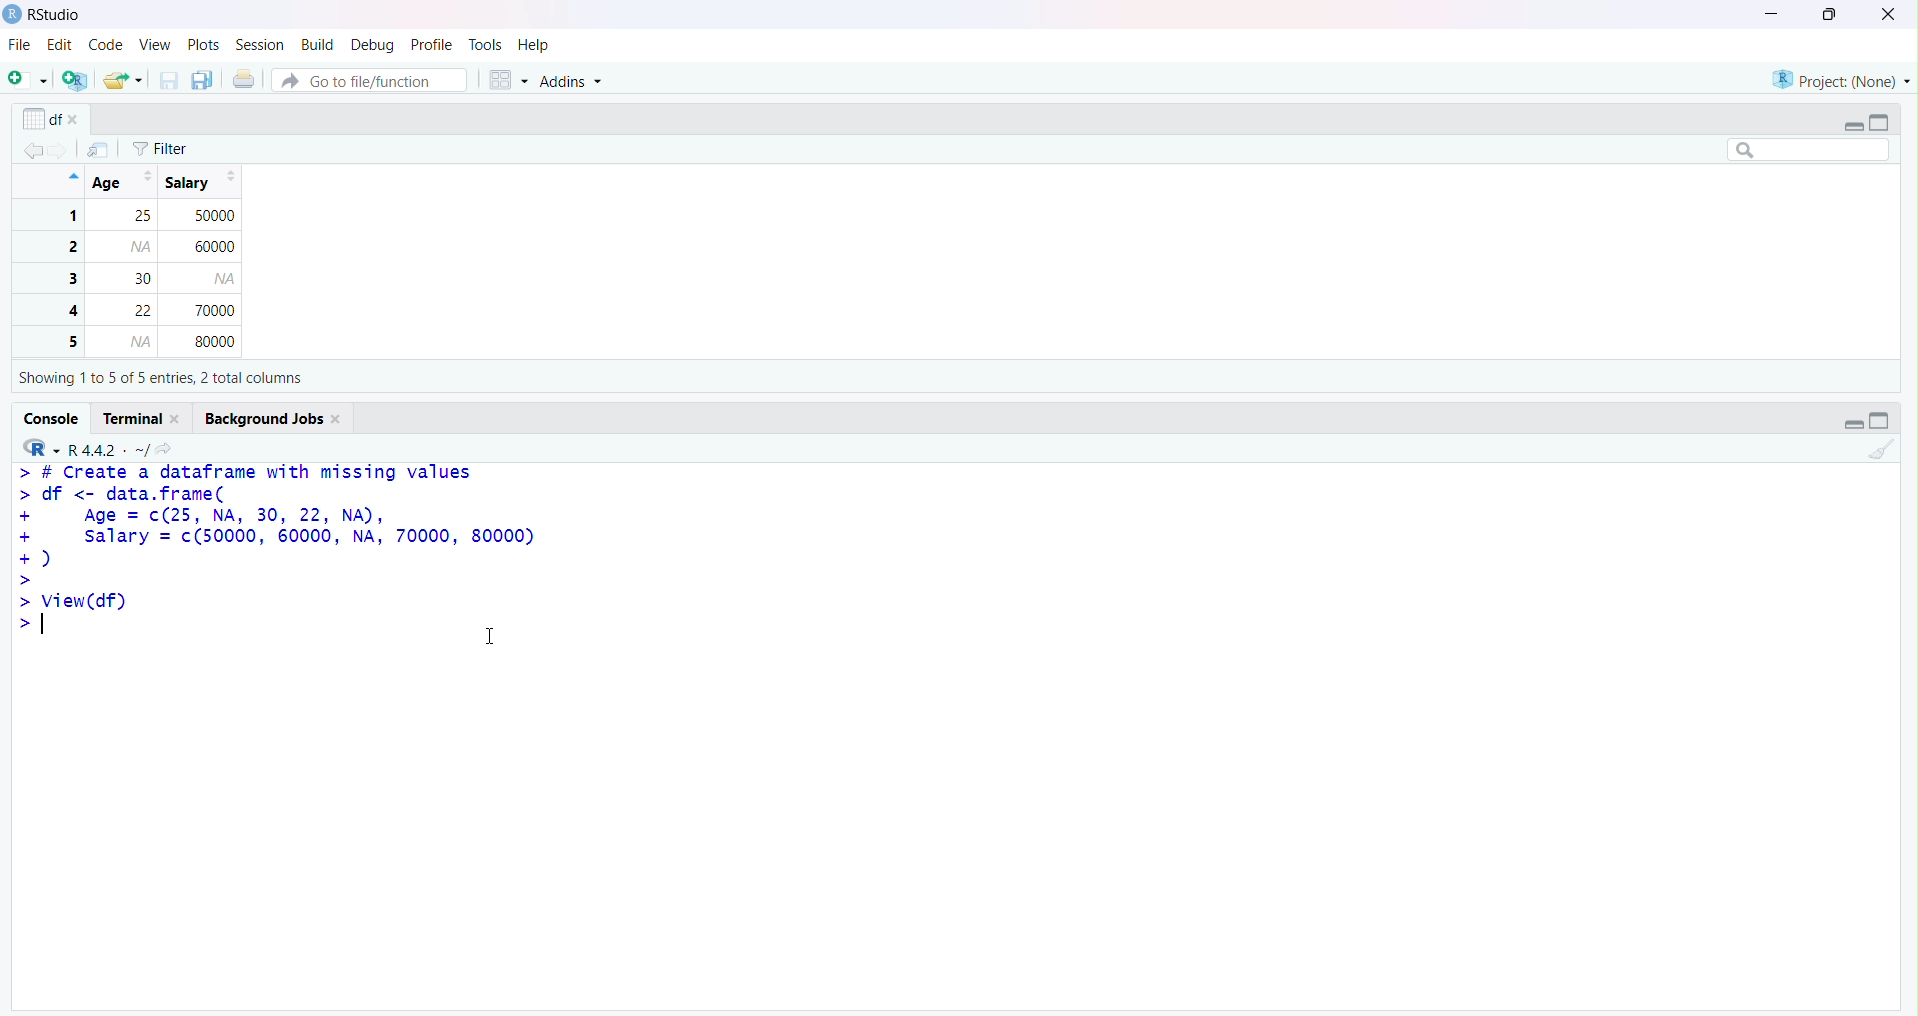 This screenshot has height=1016, width=1918. Describe the element at coordinates (301, 551) in the screenshot. I see `> # Create a dataframe with missing values
> df <- data.frame(
+ Age = c(25, NA, 30, 22, NA),
+ salary = (50000, 60000, NA, 70000, 80000)
+)
>
> View(df)
>
T` at that location.